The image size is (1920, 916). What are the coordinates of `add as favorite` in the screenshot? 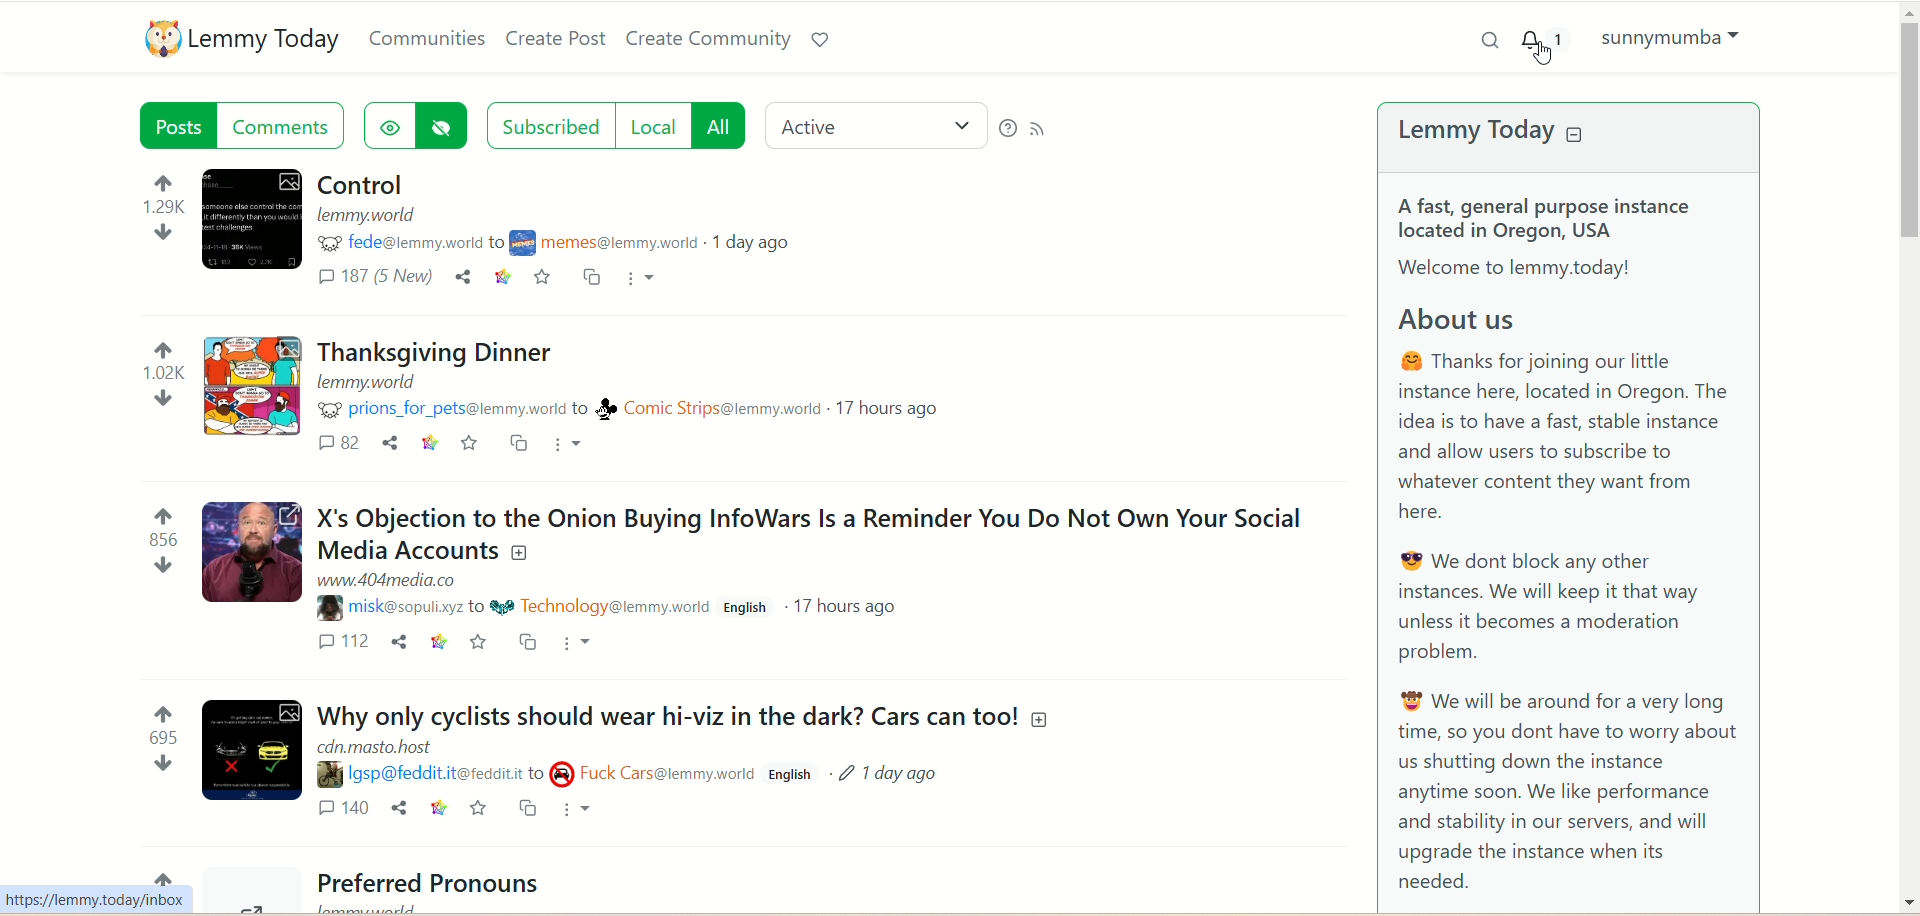 It's located at (470, 444).